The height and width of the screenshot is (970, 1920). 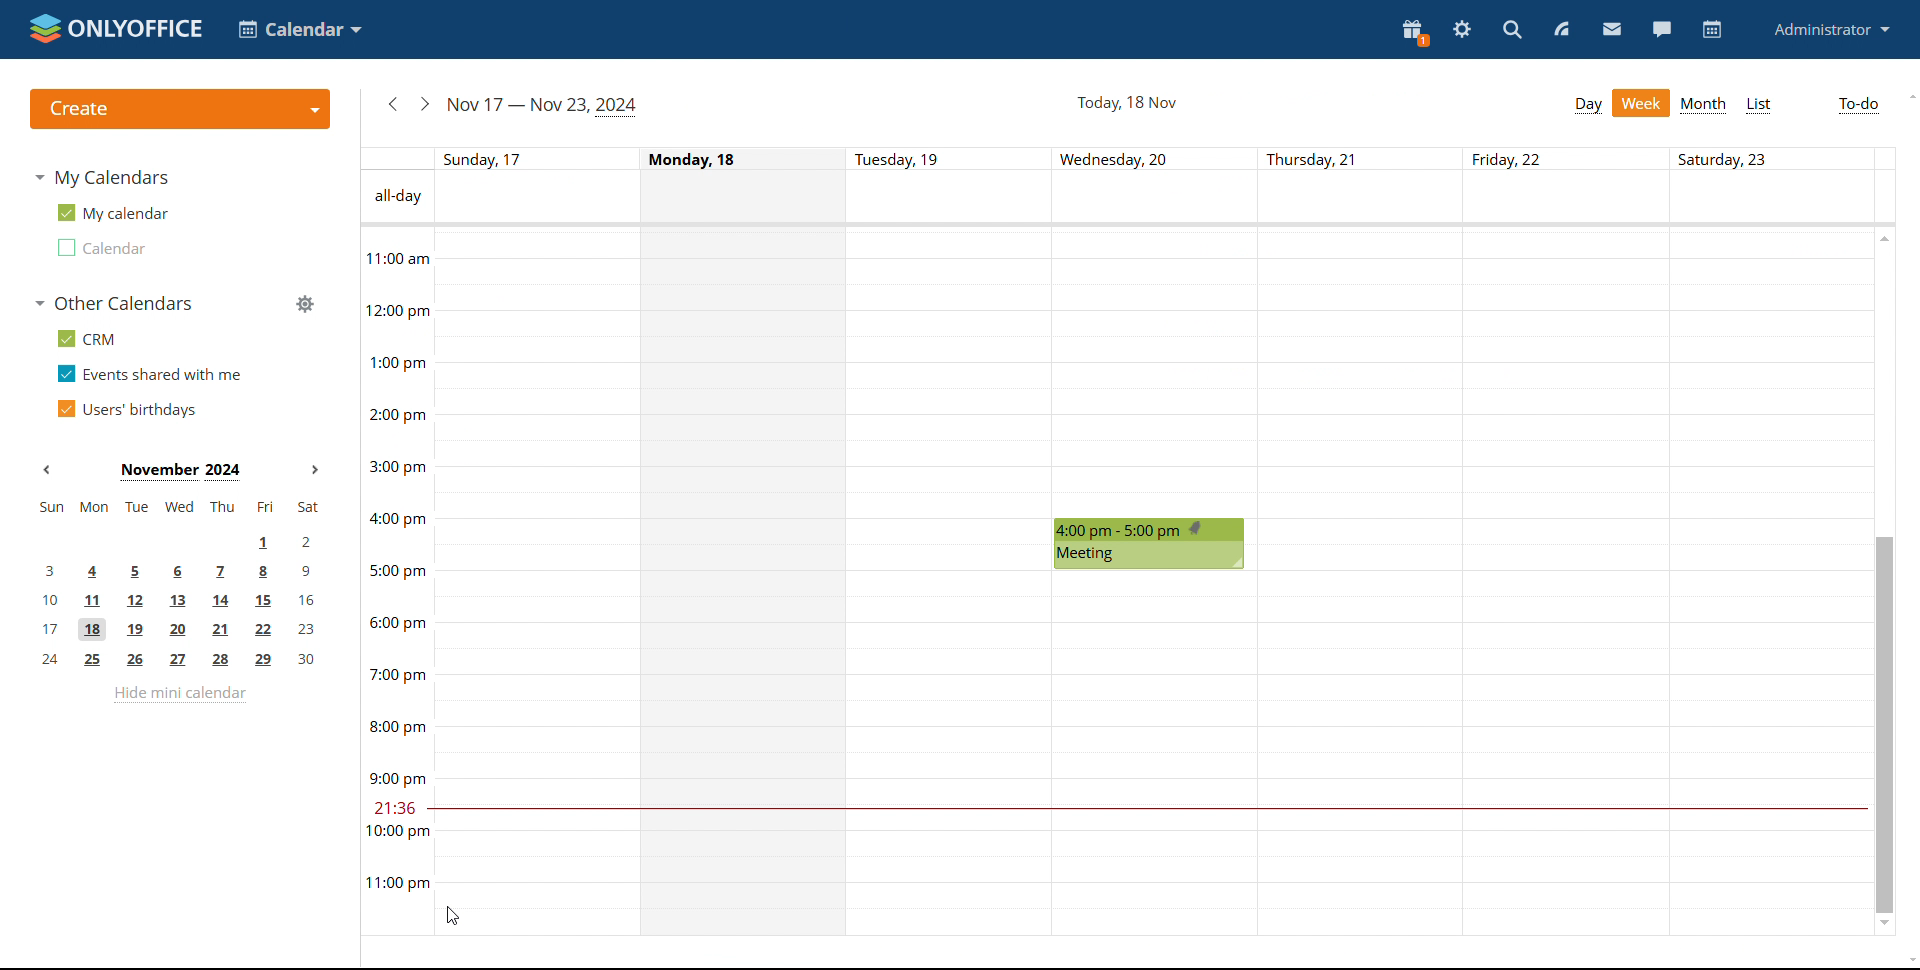 I want to click on my calendars, so click(x=101, y=177).